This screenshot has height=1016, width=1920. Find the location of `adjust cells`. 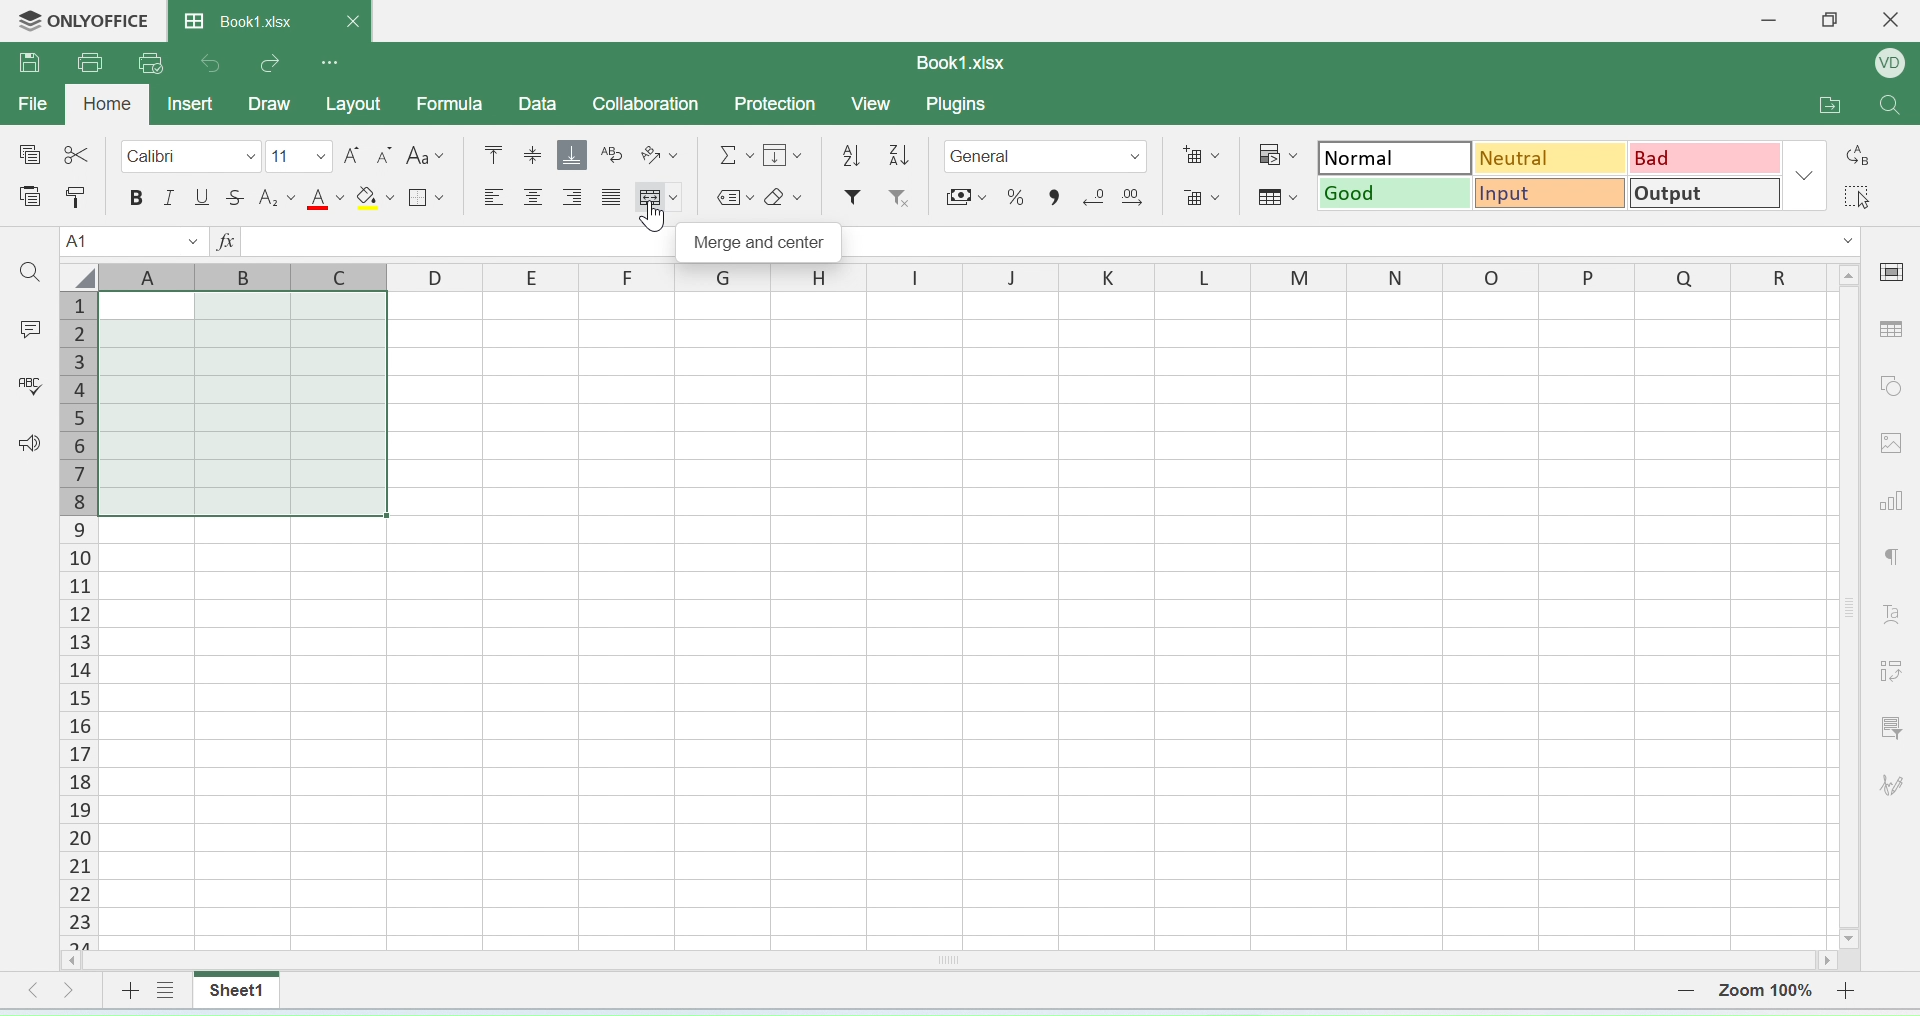

adjust cells is located at coordinates (1892, 671).